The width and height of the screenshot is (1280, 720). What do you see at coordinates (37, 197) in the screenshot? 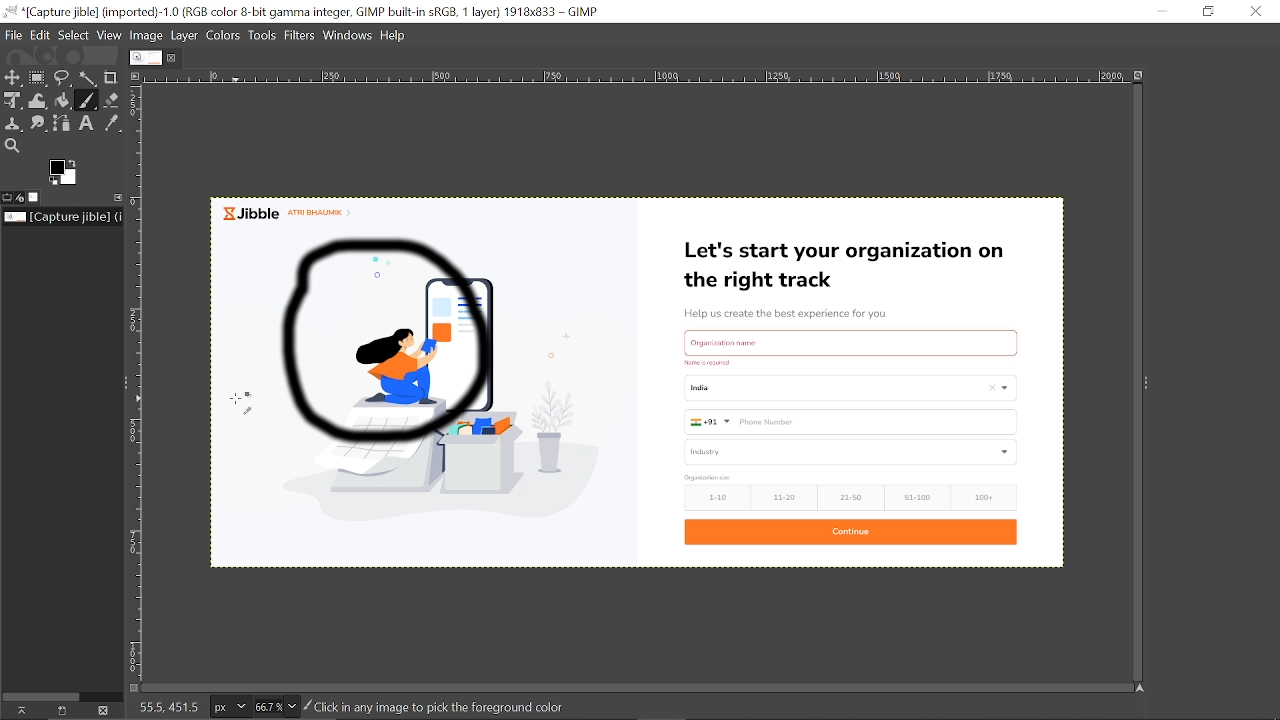
I see `Images` at bounding box center [37, 197].